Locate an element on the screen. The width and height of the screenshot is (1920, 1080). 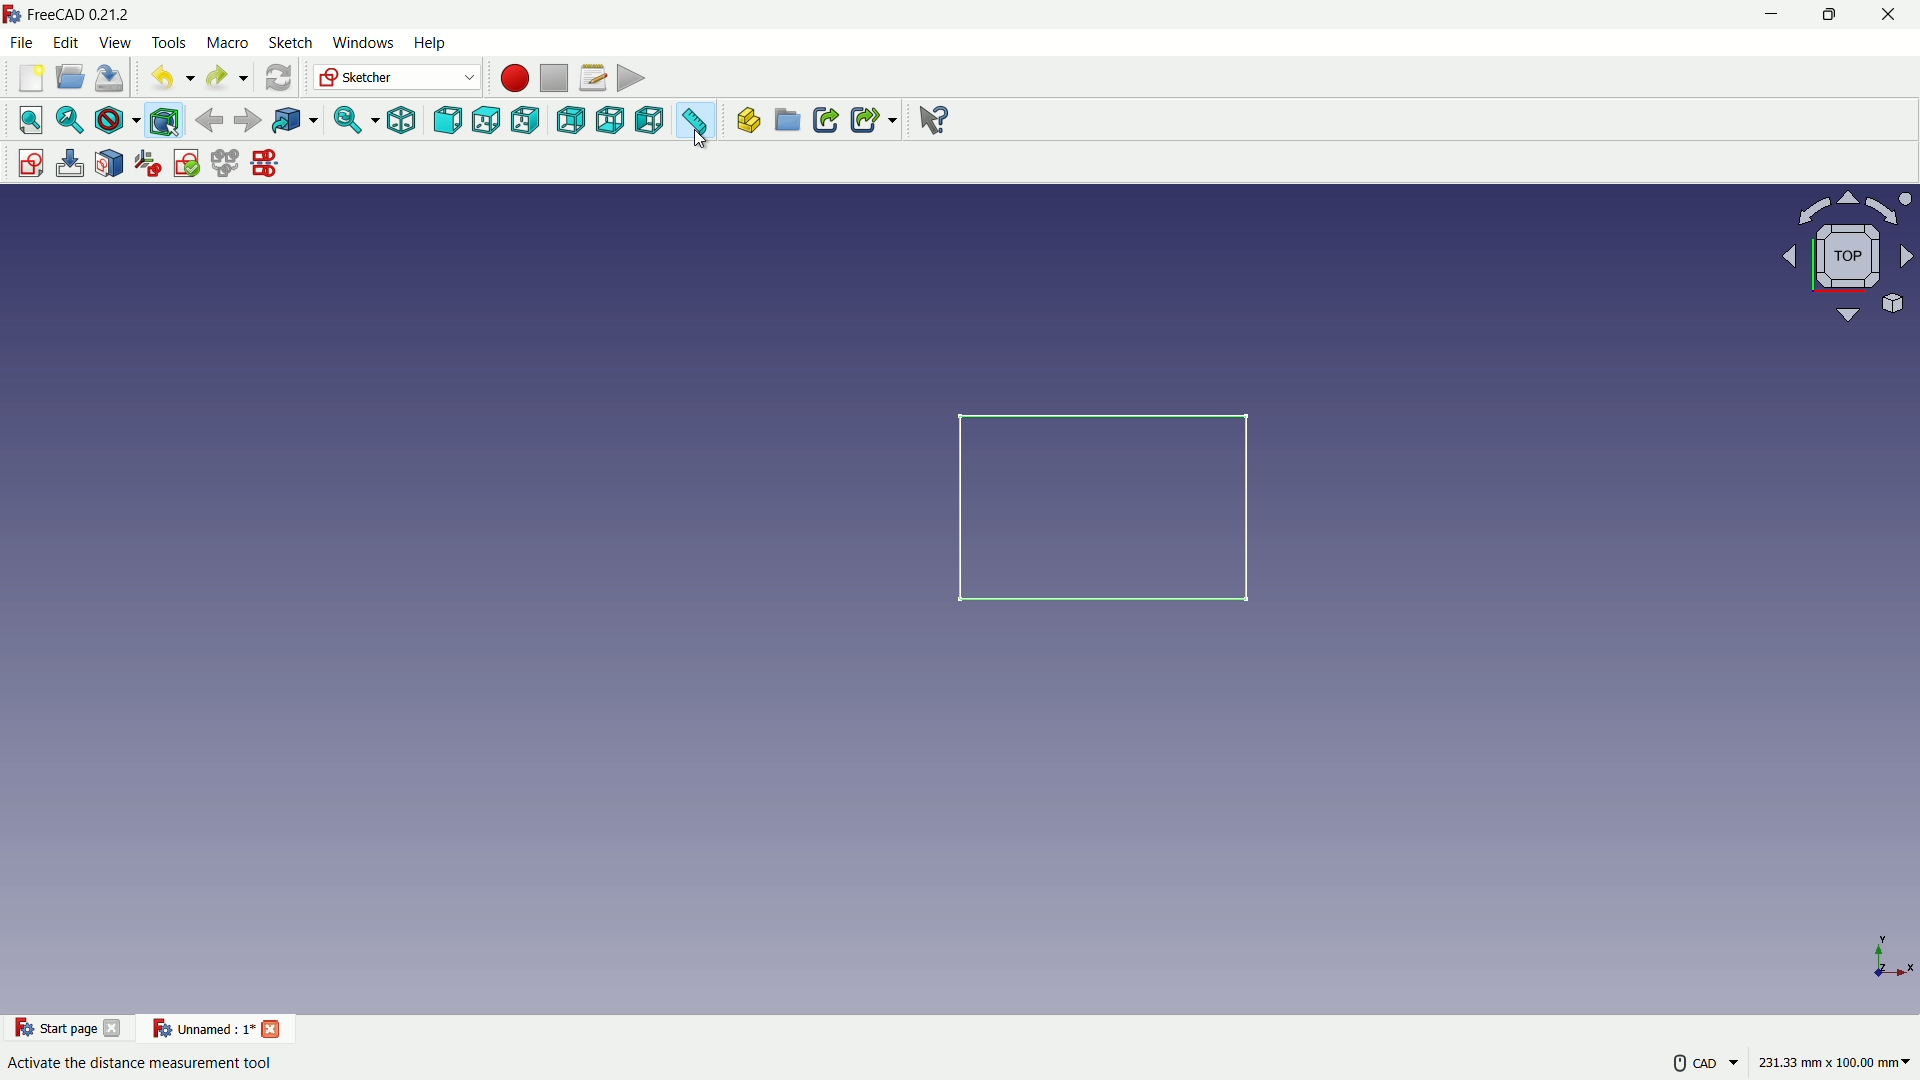
rotate or change view is located at coordinates (1830, 256).